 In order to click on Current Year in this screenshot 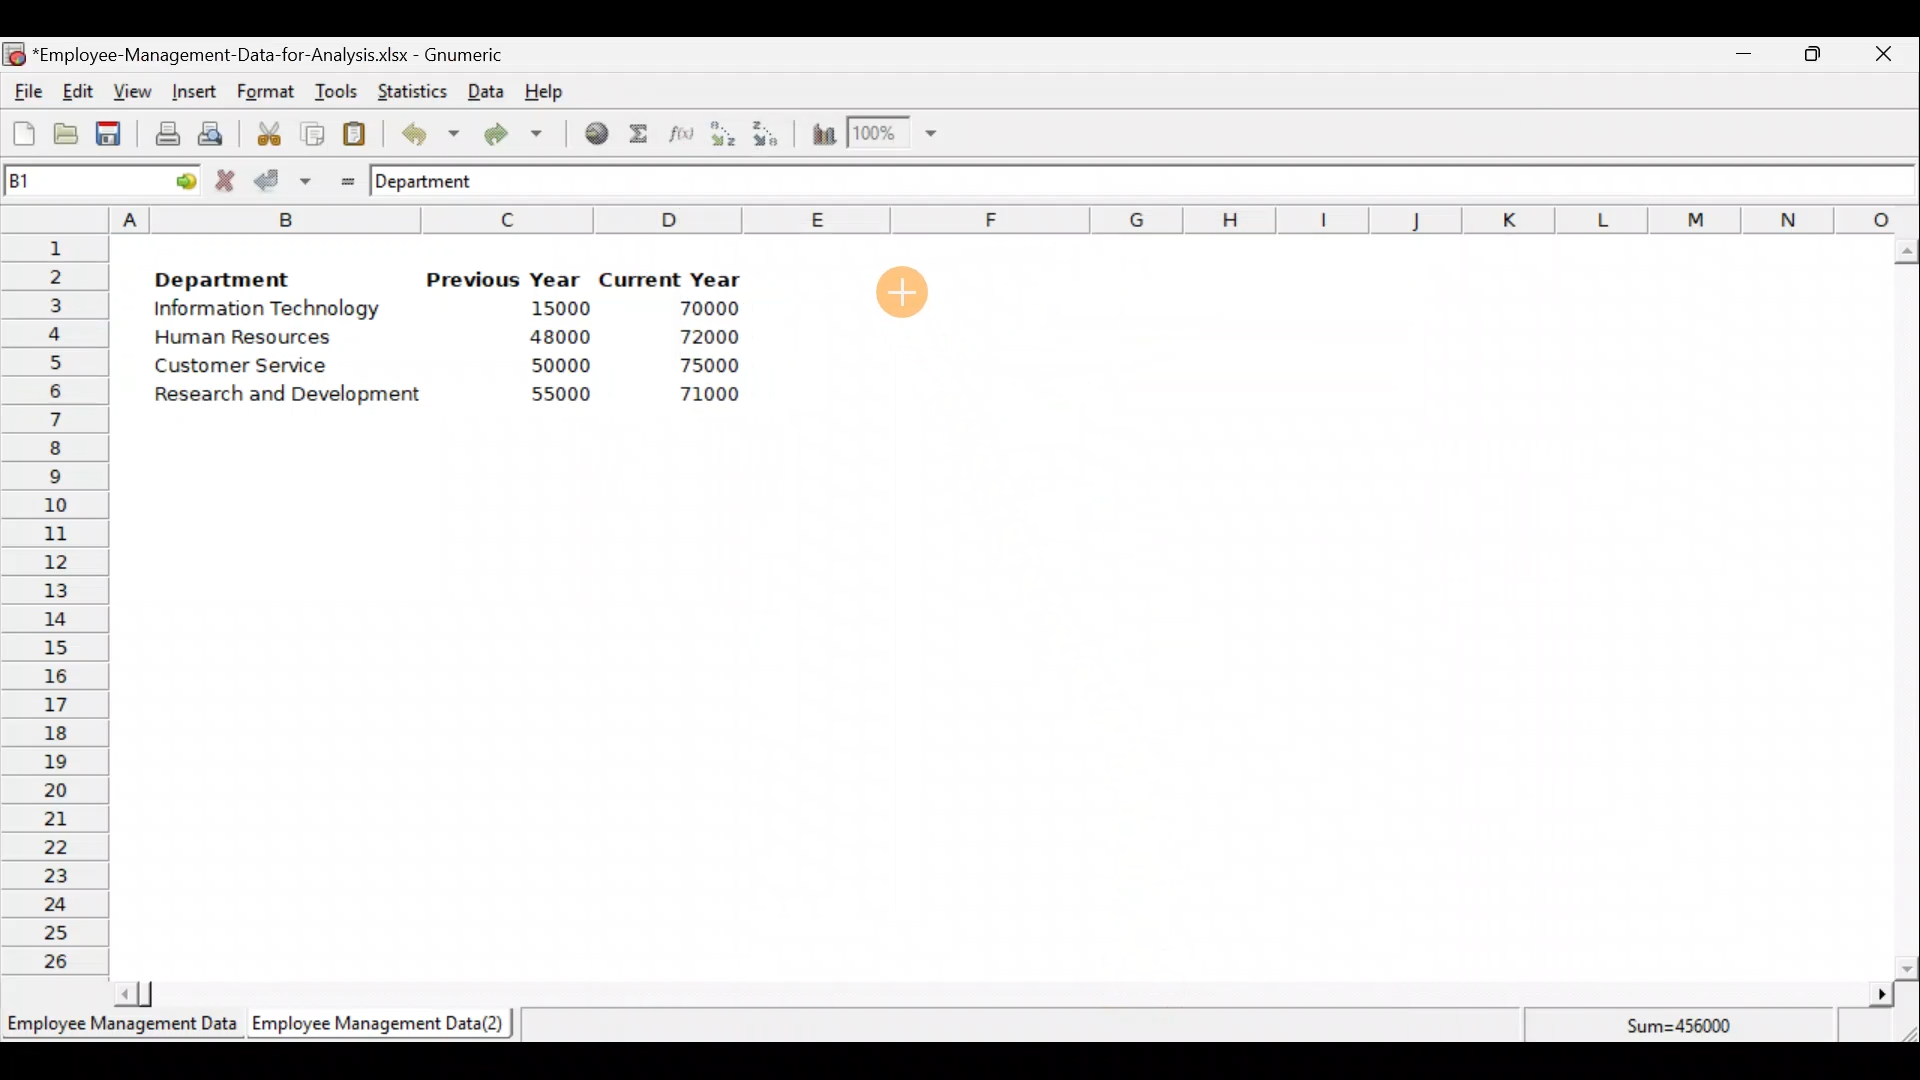, I will do `click(673, 277)`.